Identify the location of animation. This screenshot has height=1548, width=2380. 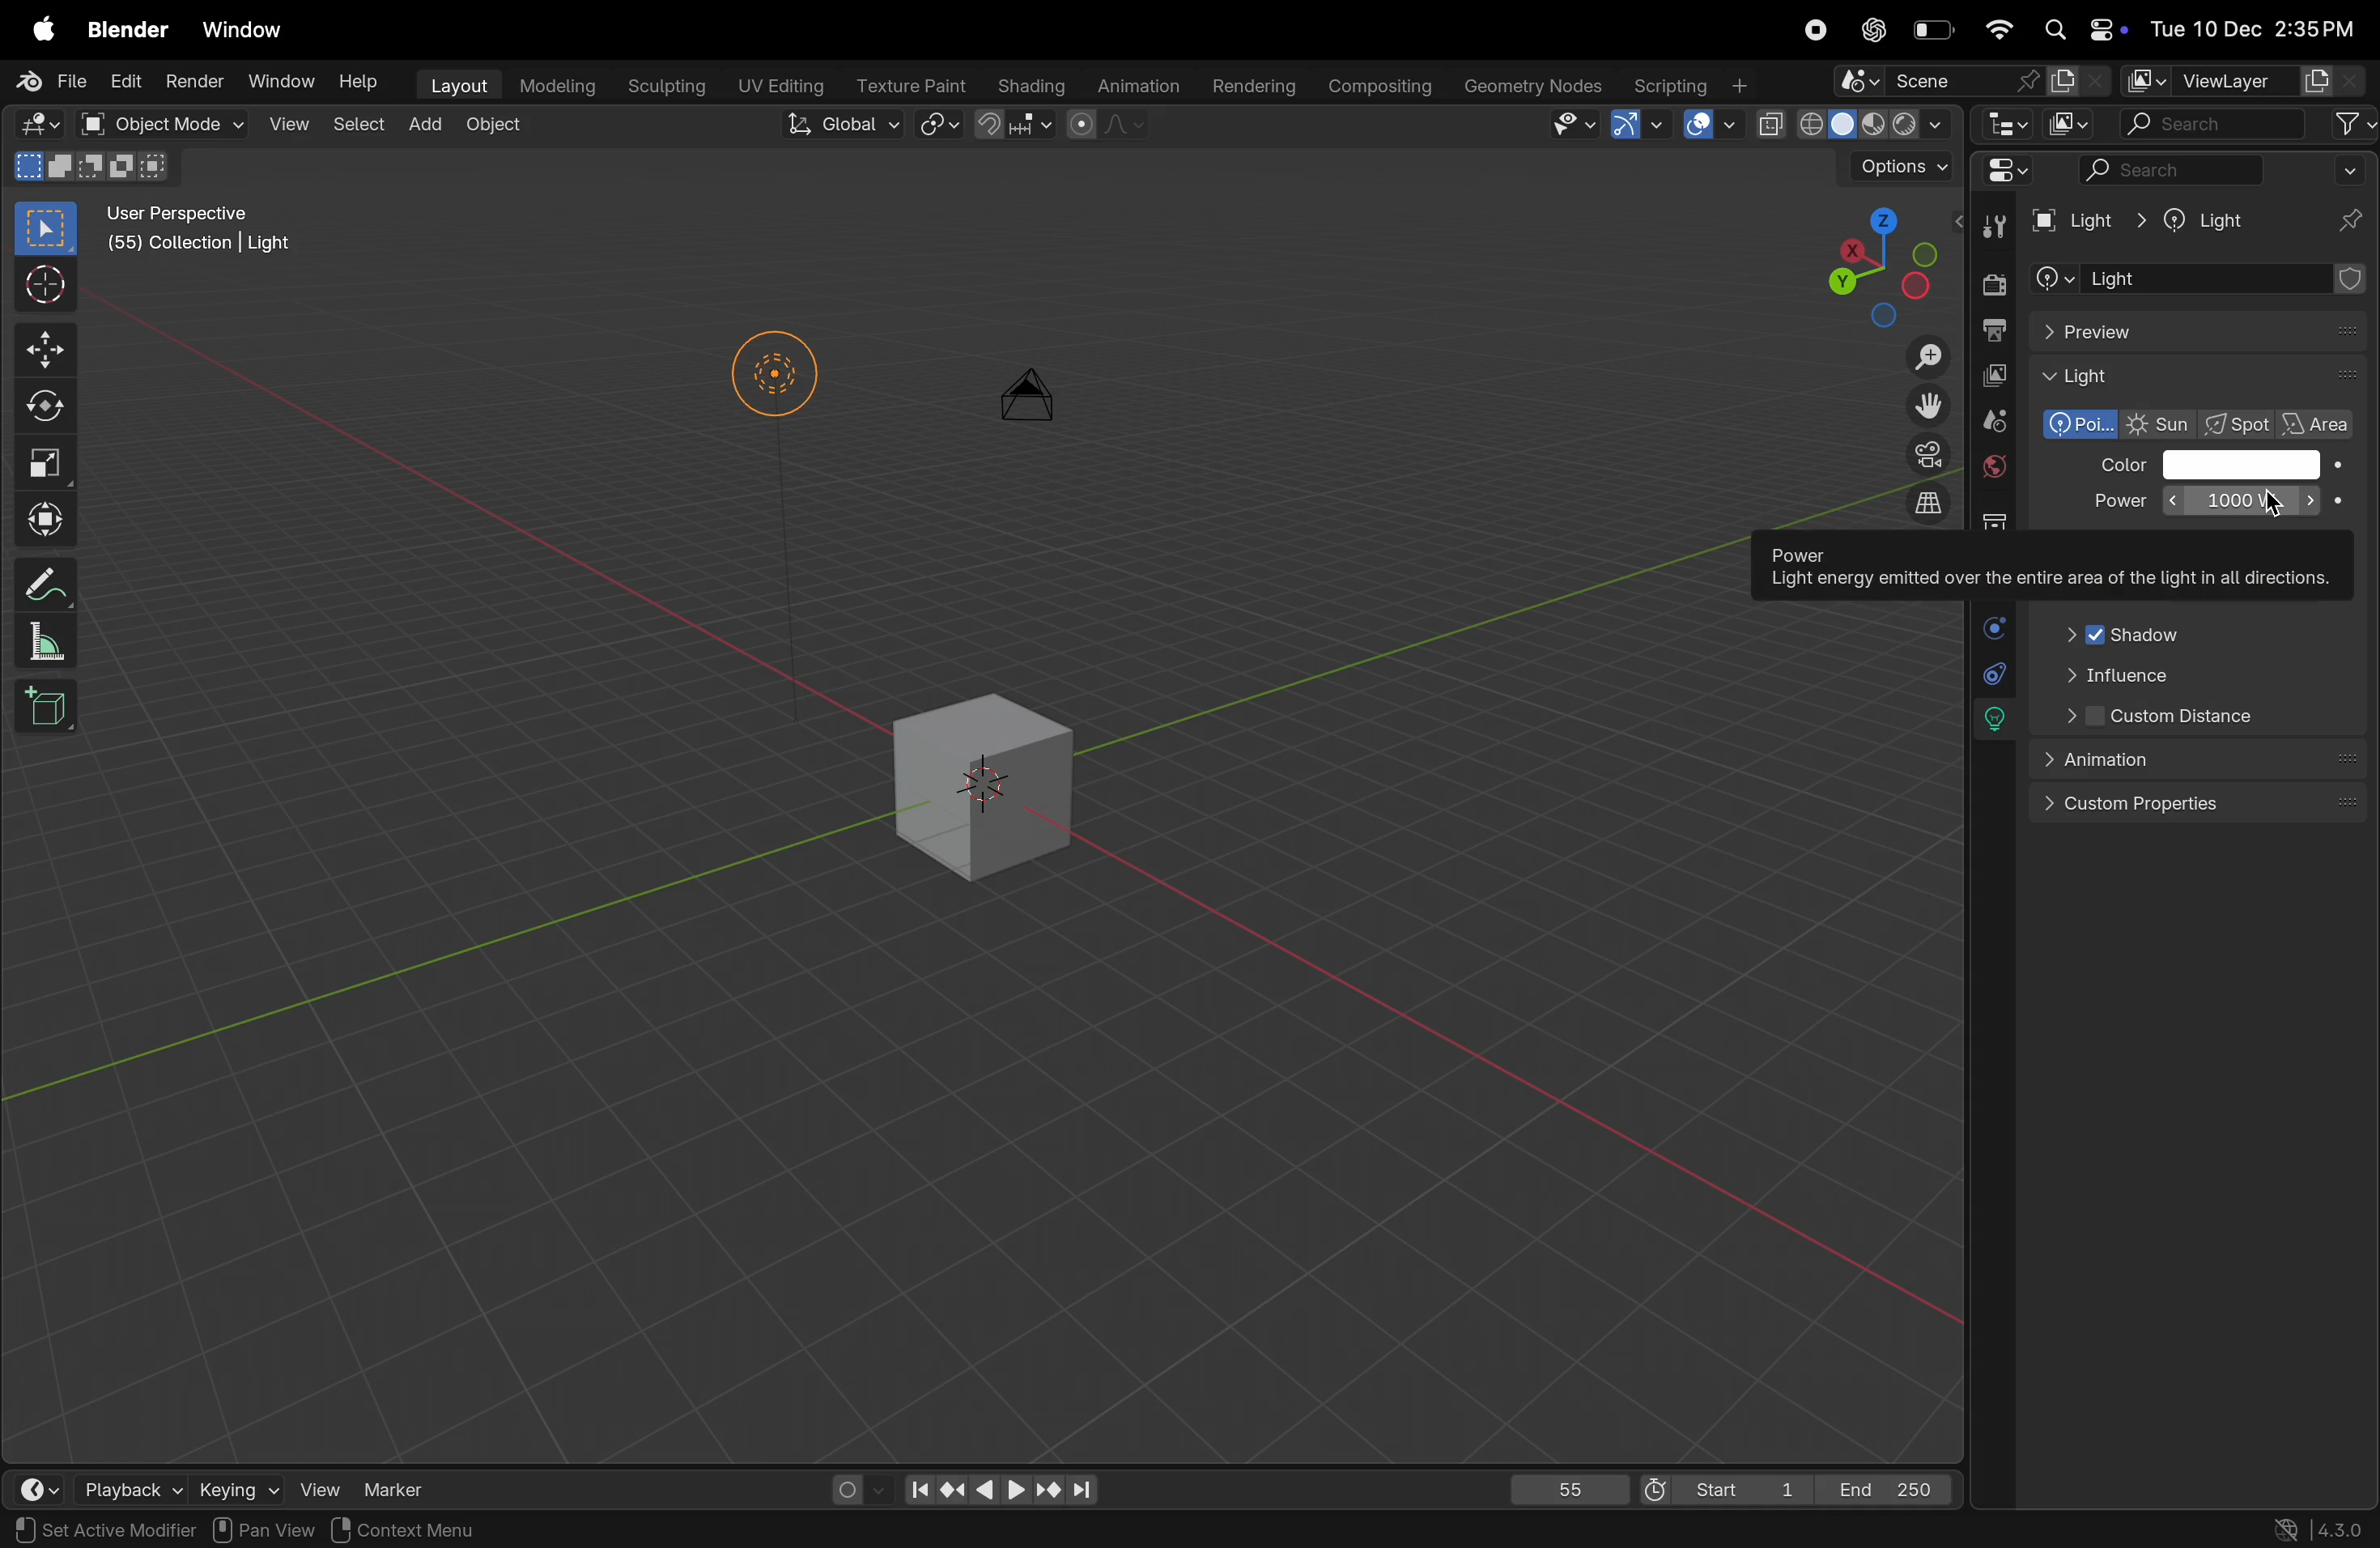
(1138, 85).